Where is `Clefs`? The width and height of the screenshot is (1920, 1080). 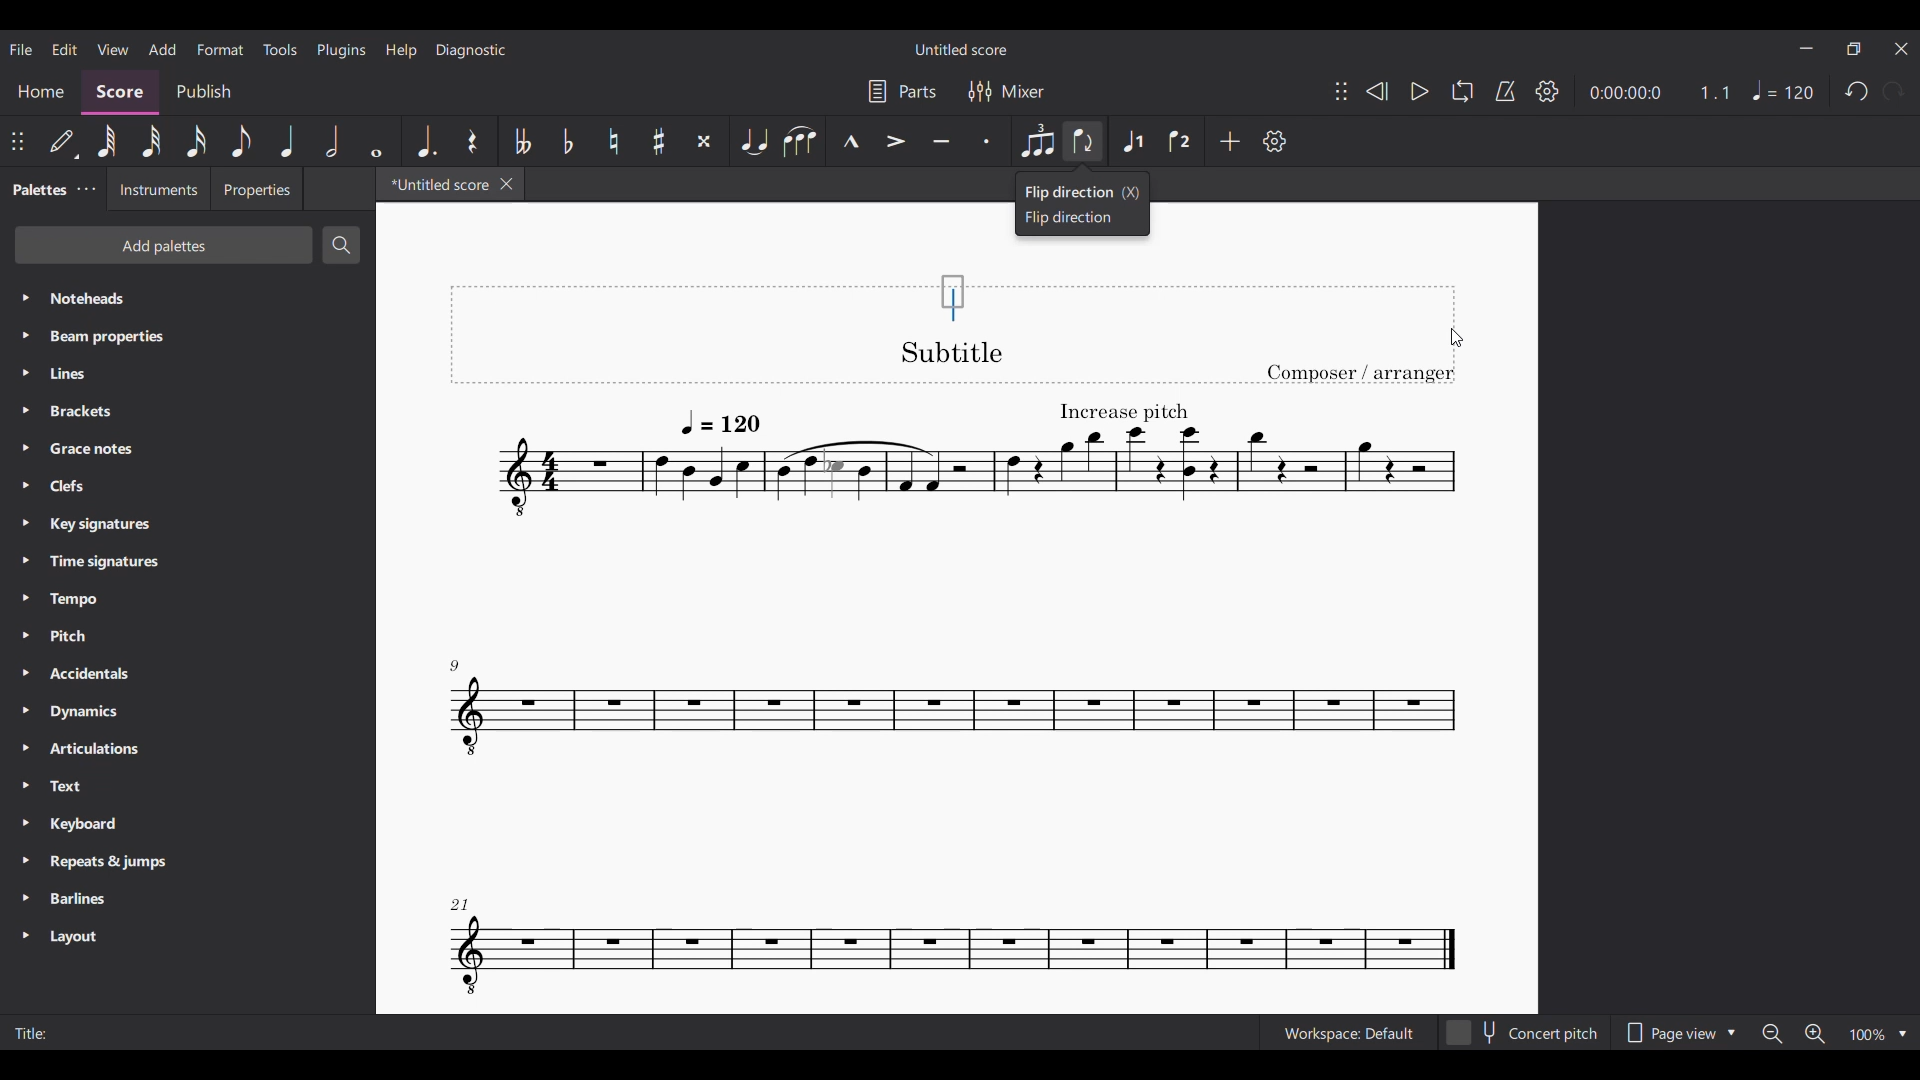
Clefs is located at coordinates (186, 486).